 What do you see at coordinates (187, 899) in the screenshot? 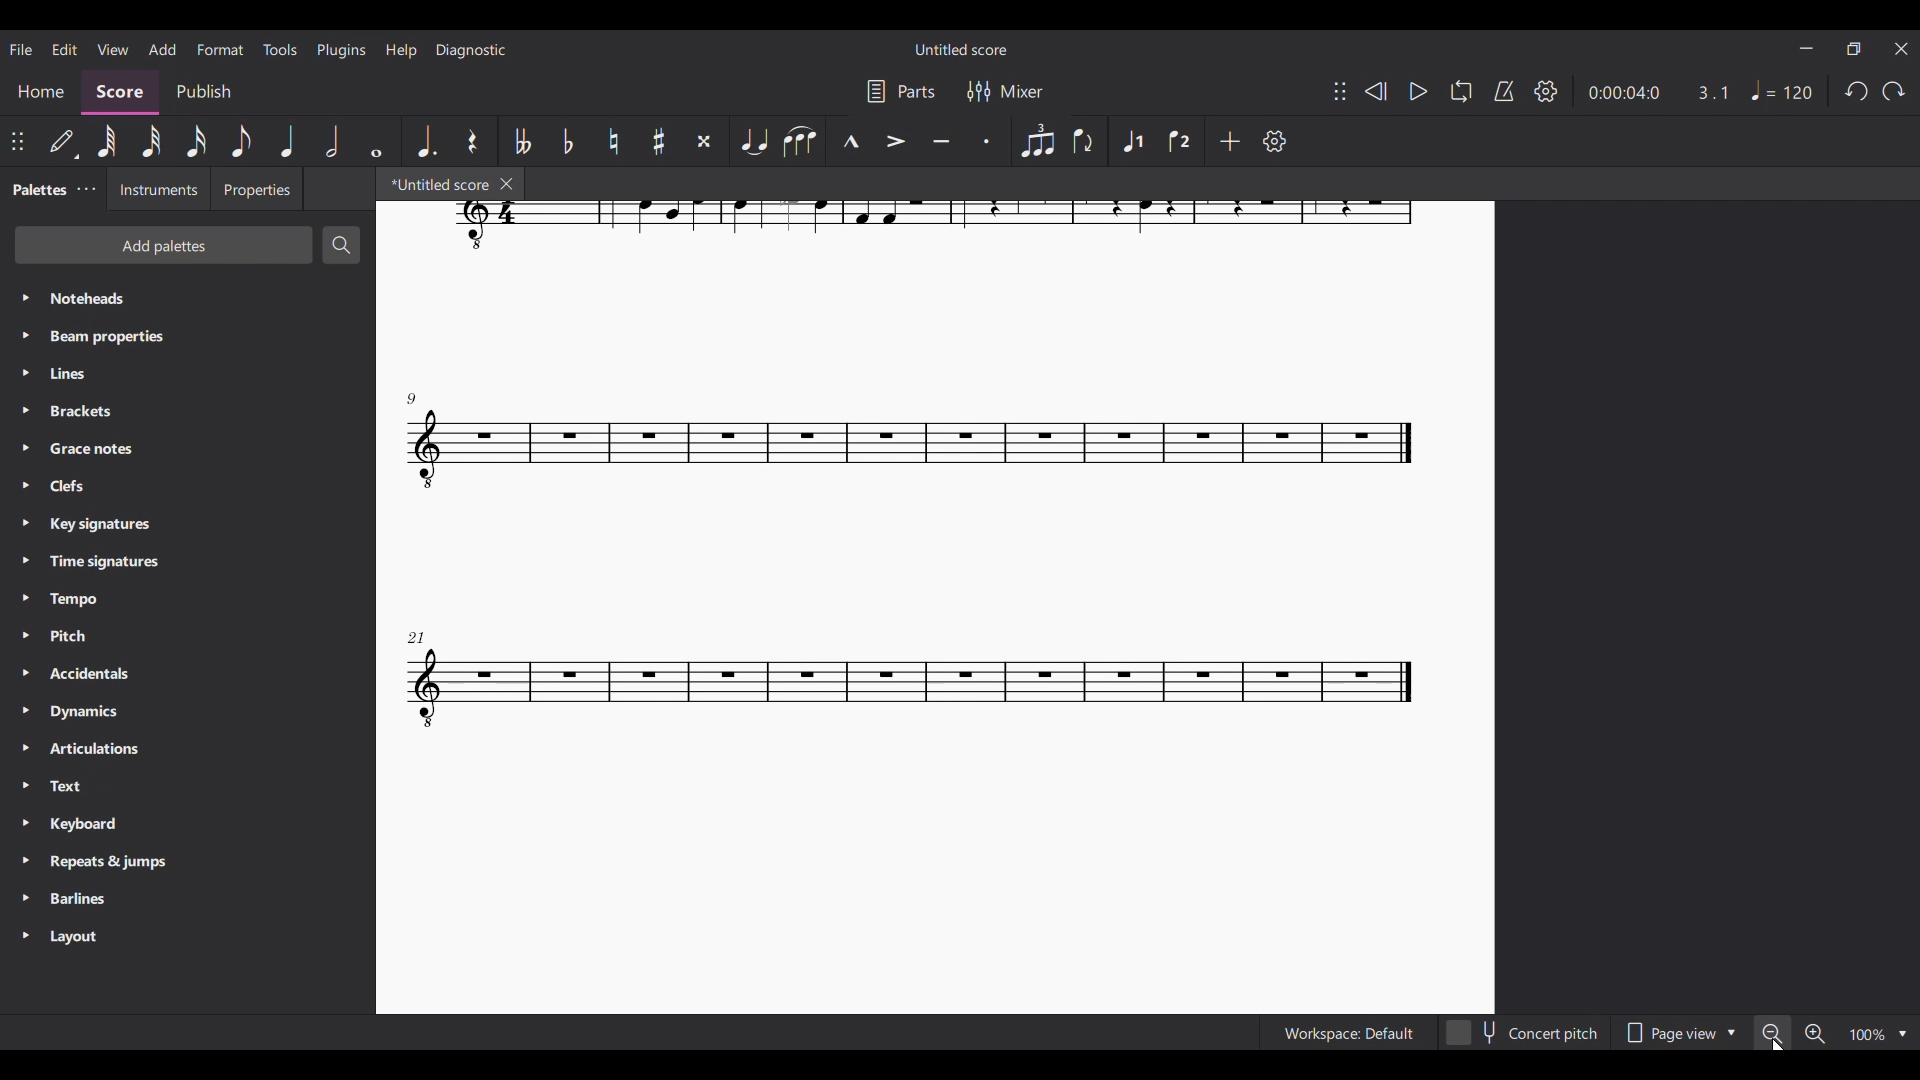
I see `Barlines` at bounding box center [187, 899].